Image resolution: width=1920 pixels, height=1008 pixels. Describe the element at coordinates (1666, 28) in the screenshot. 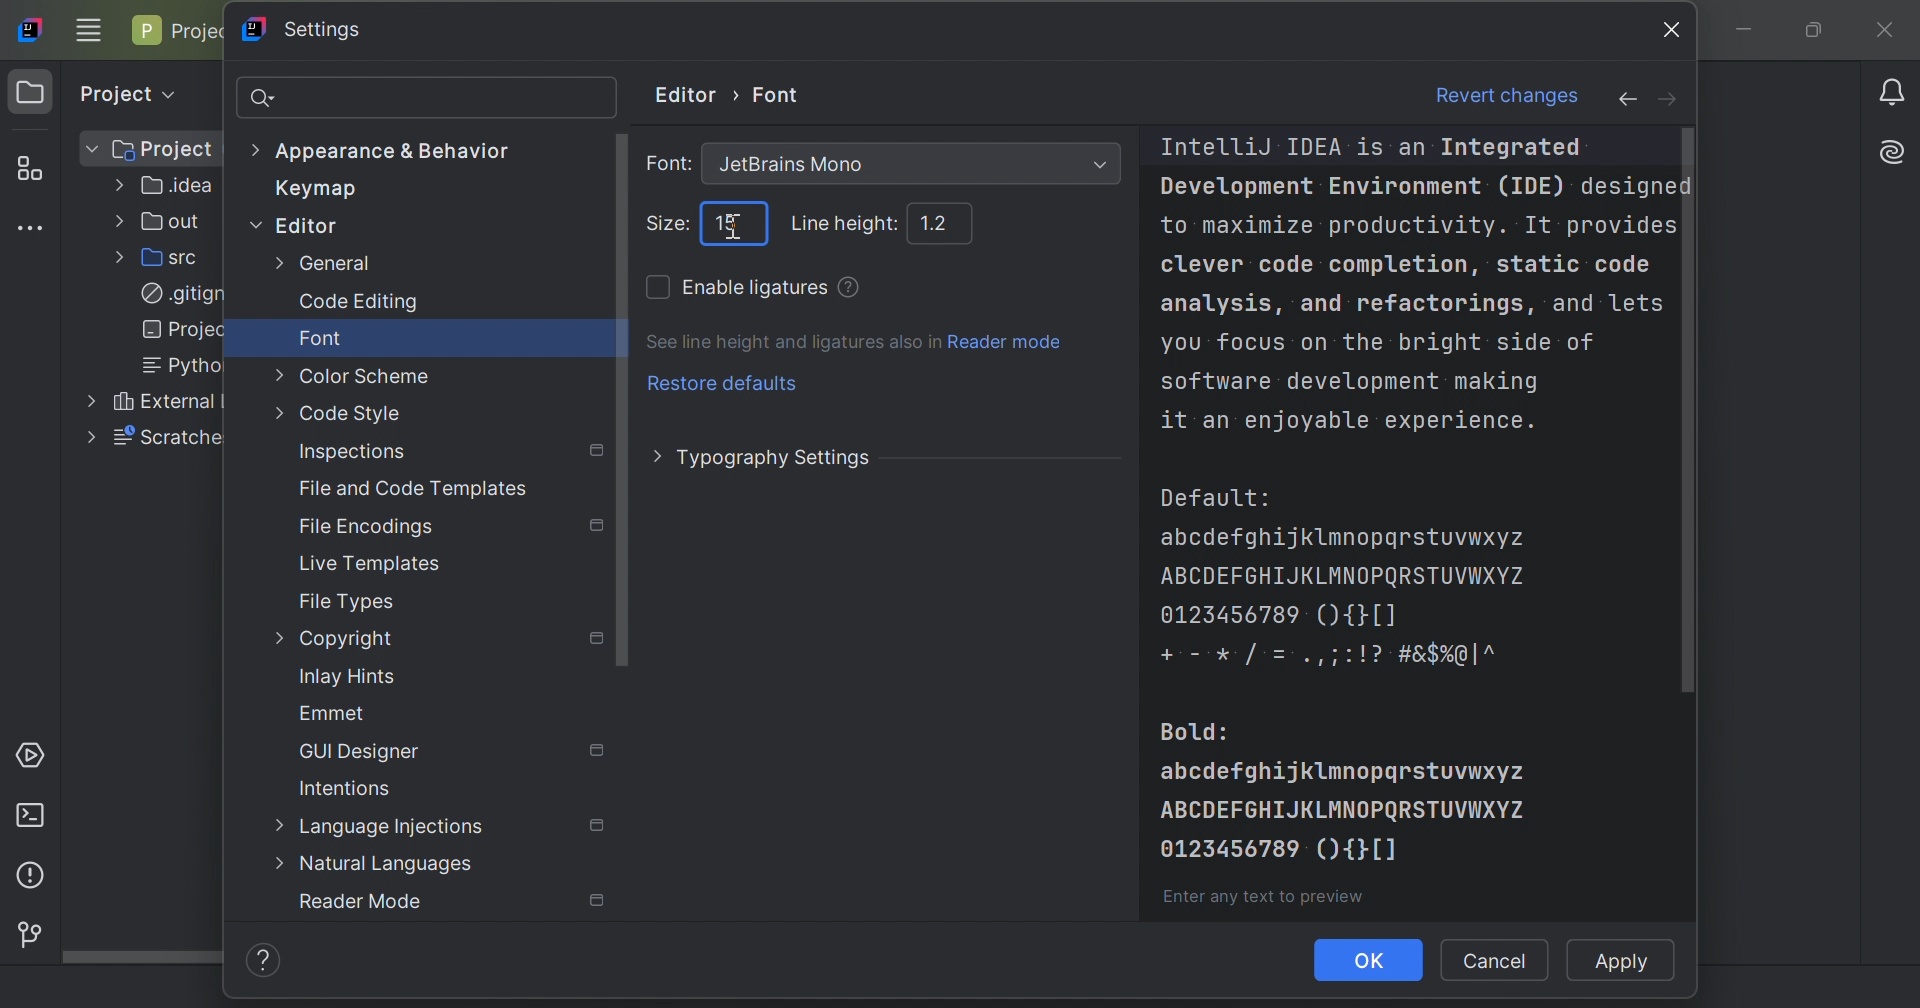

I see `close icon` at that location.